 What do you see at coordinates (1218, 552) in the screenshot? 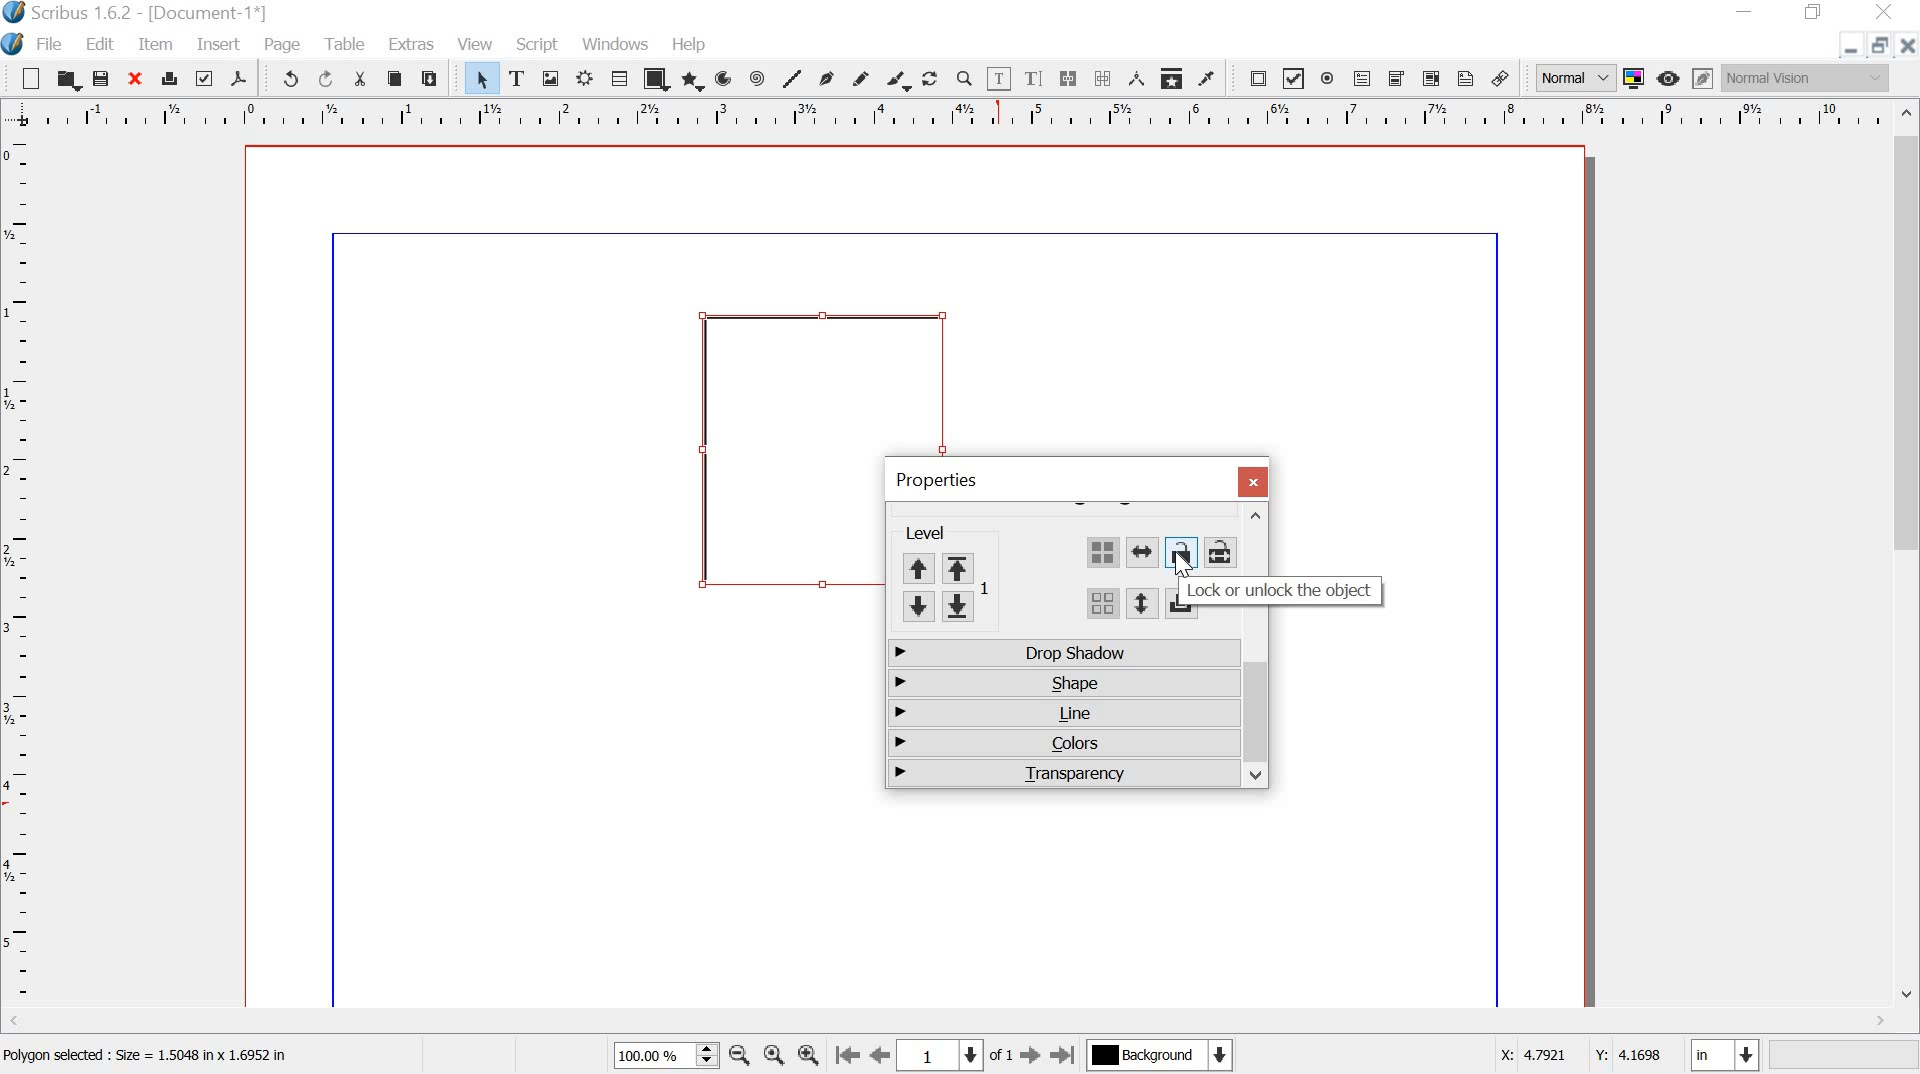
I see `lock or unlock the size of the object` at bounding box center [1218, 552].